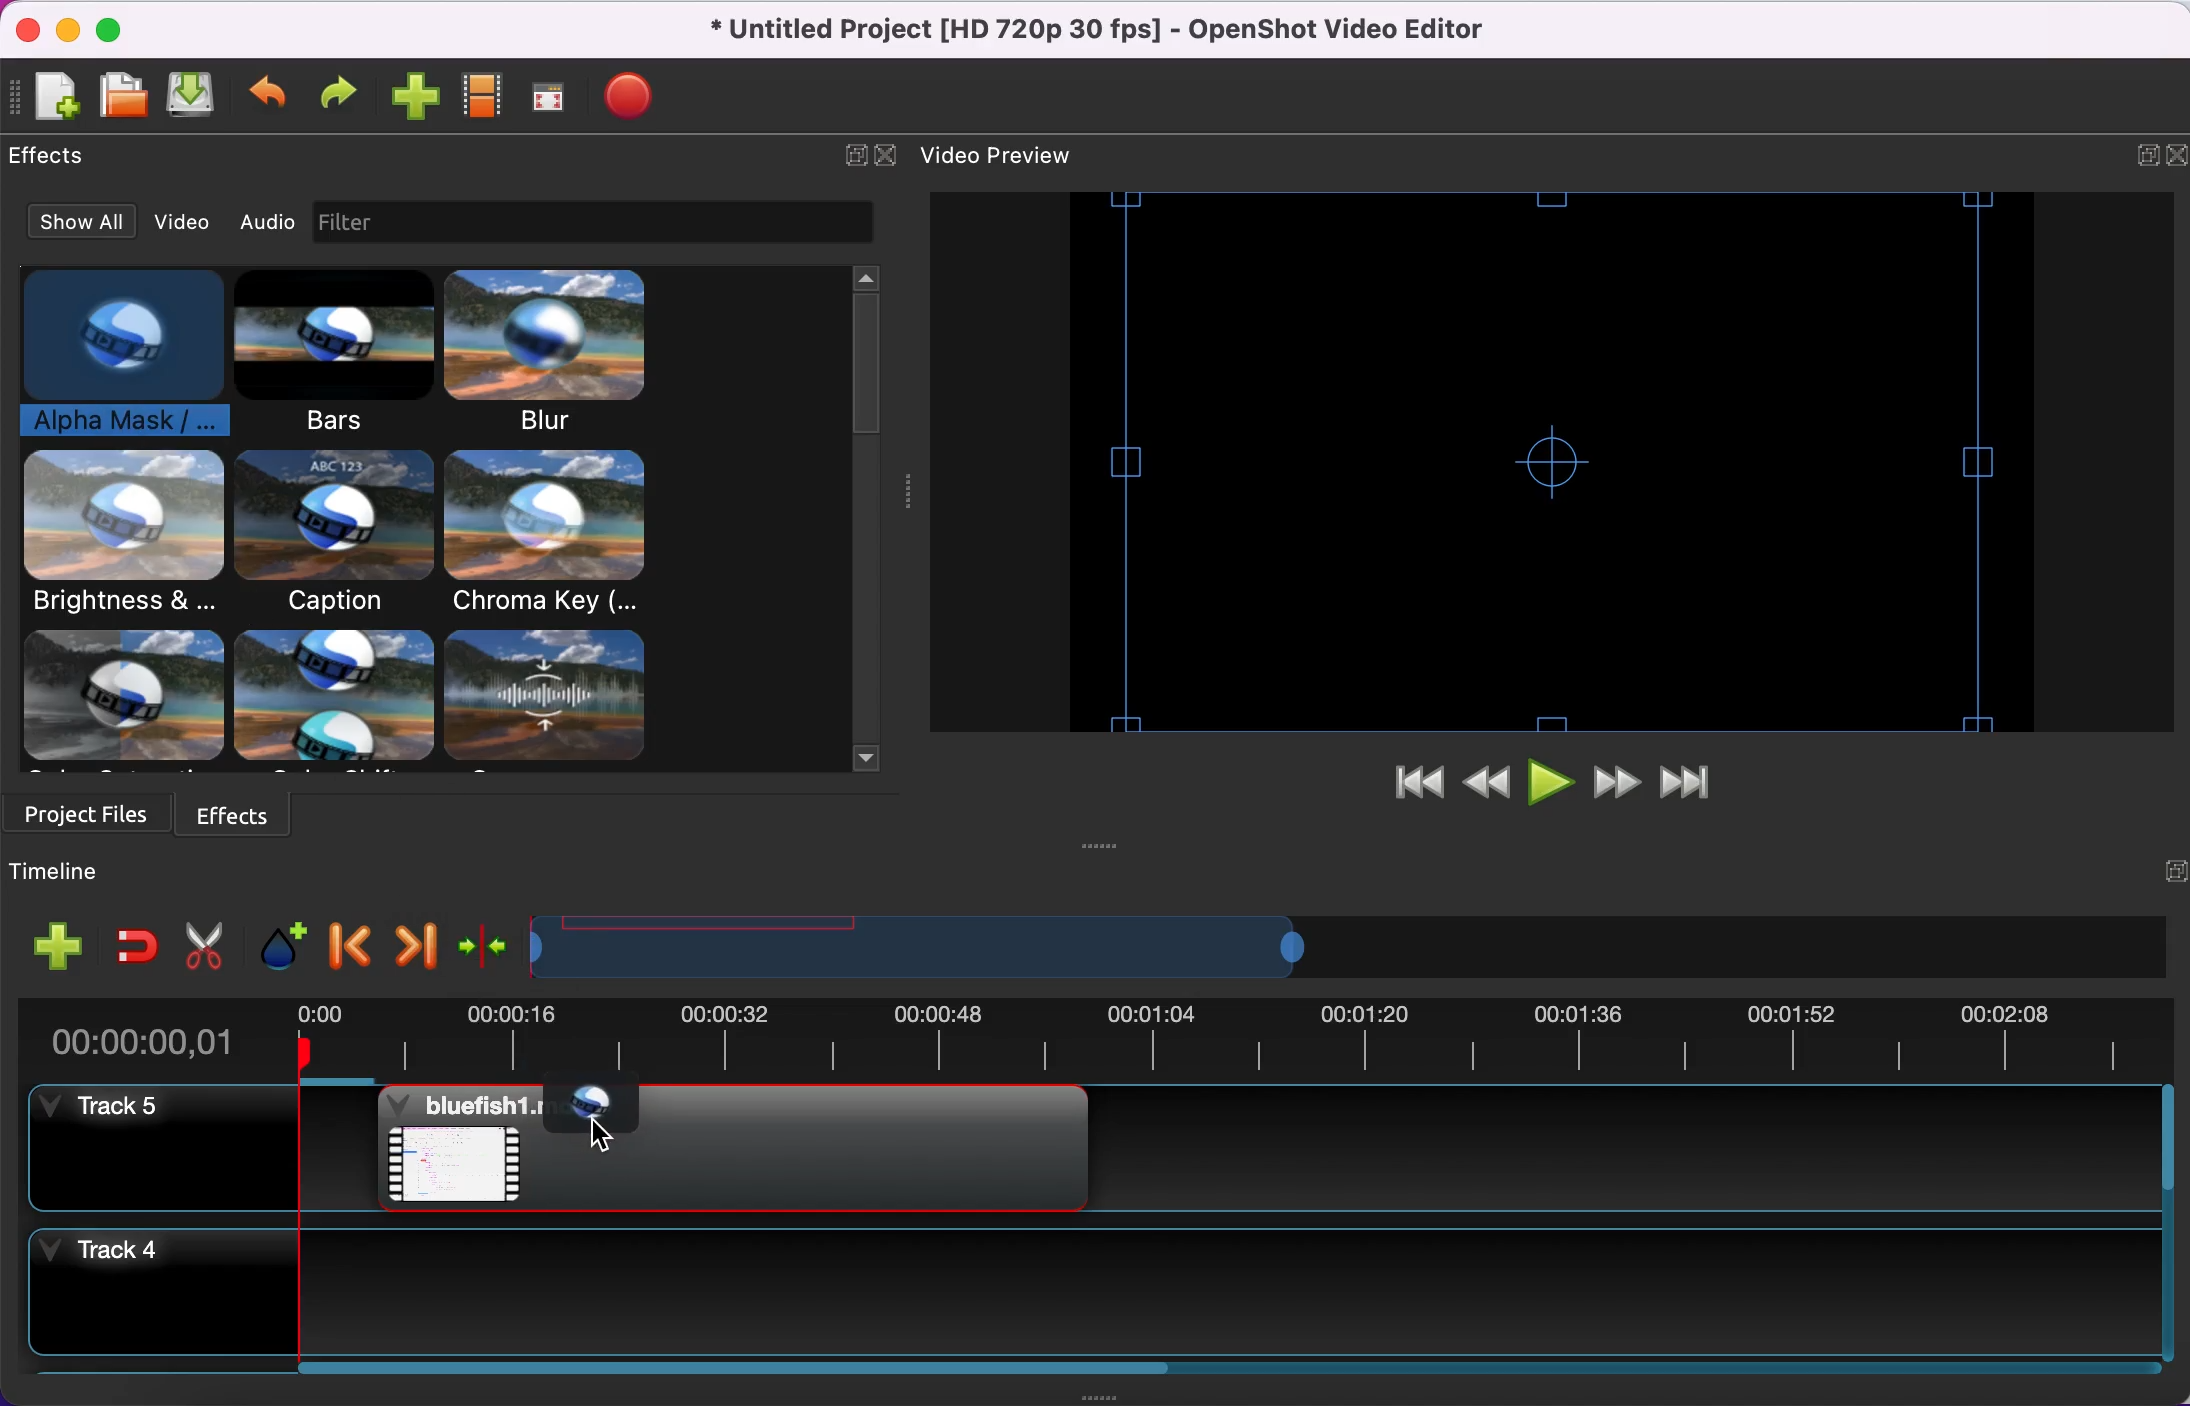 This screenshot has height=1406, width=2190. Describe the element at coordinates (1488, 784) in the screenshot. I see `rewind` at that location.